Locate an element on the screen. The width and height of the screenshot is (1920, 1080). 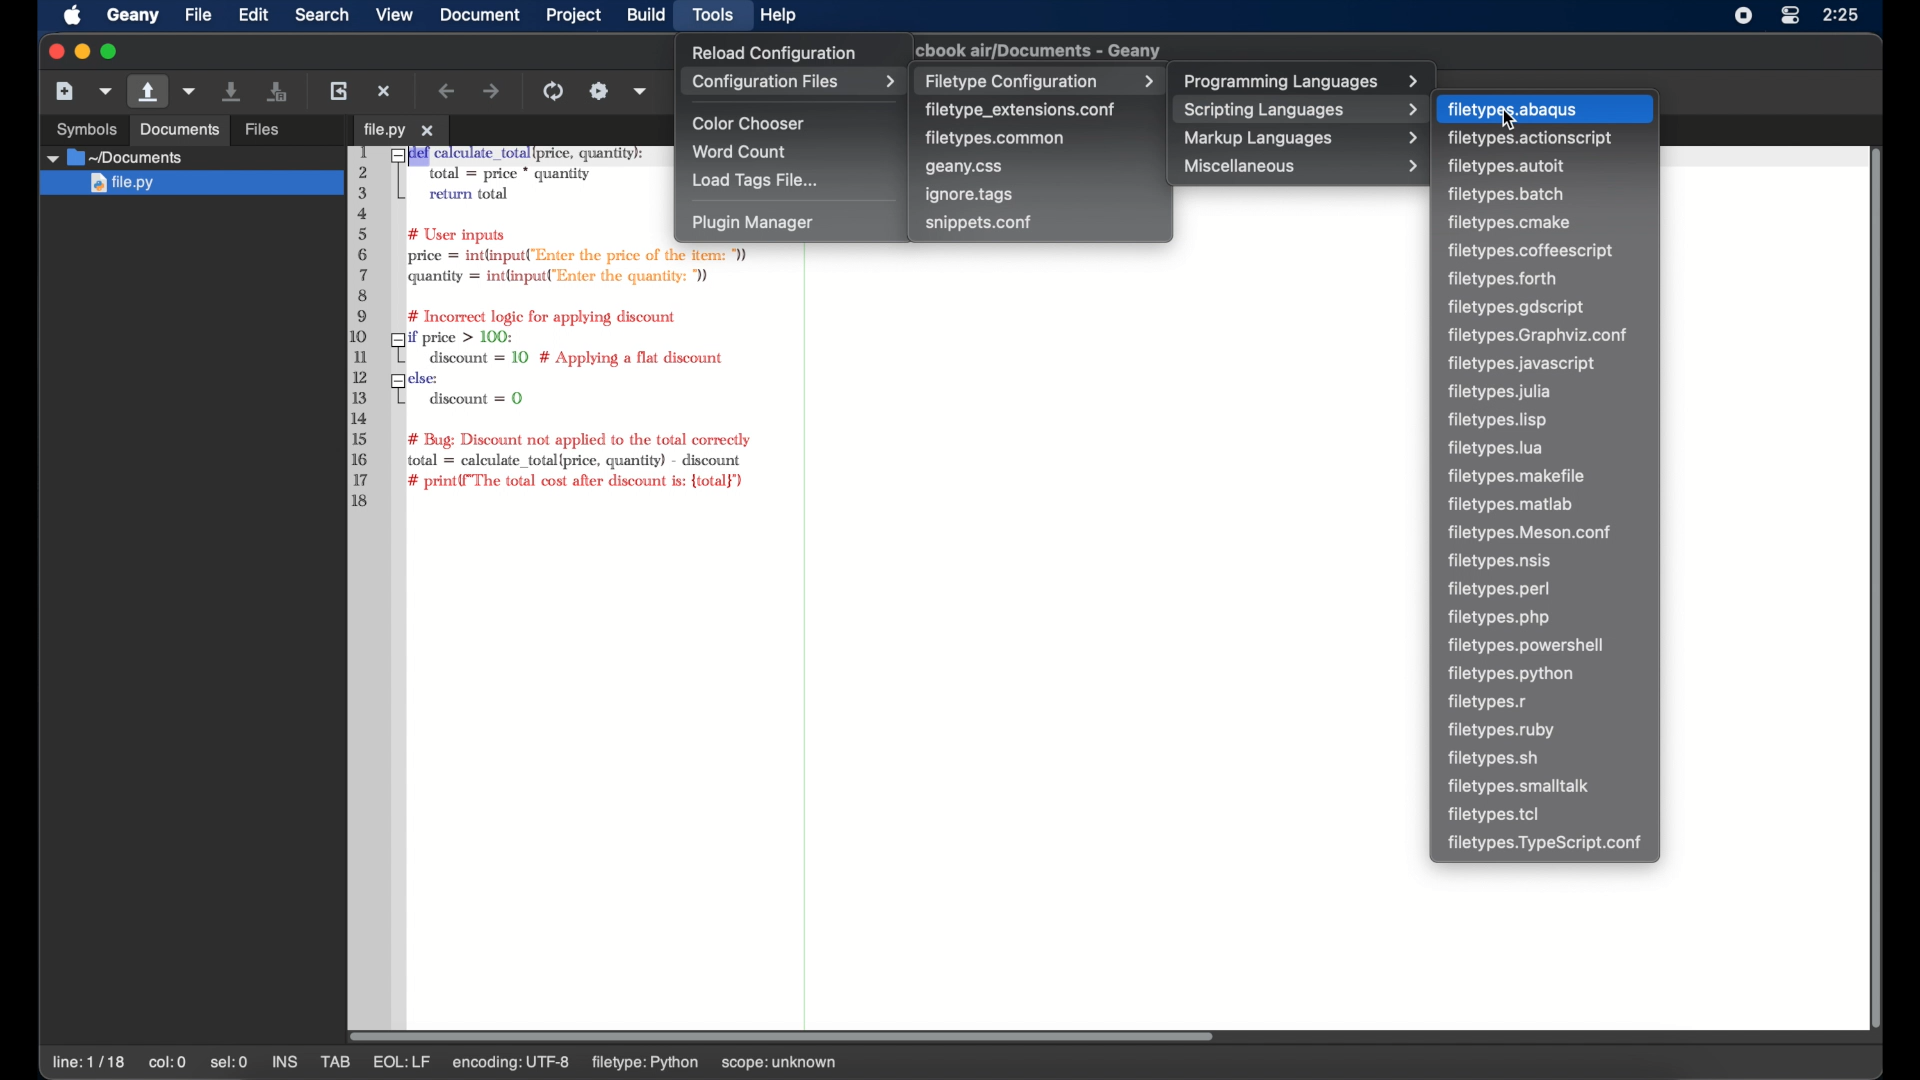
close the current file is located at coordinates (385, 91).